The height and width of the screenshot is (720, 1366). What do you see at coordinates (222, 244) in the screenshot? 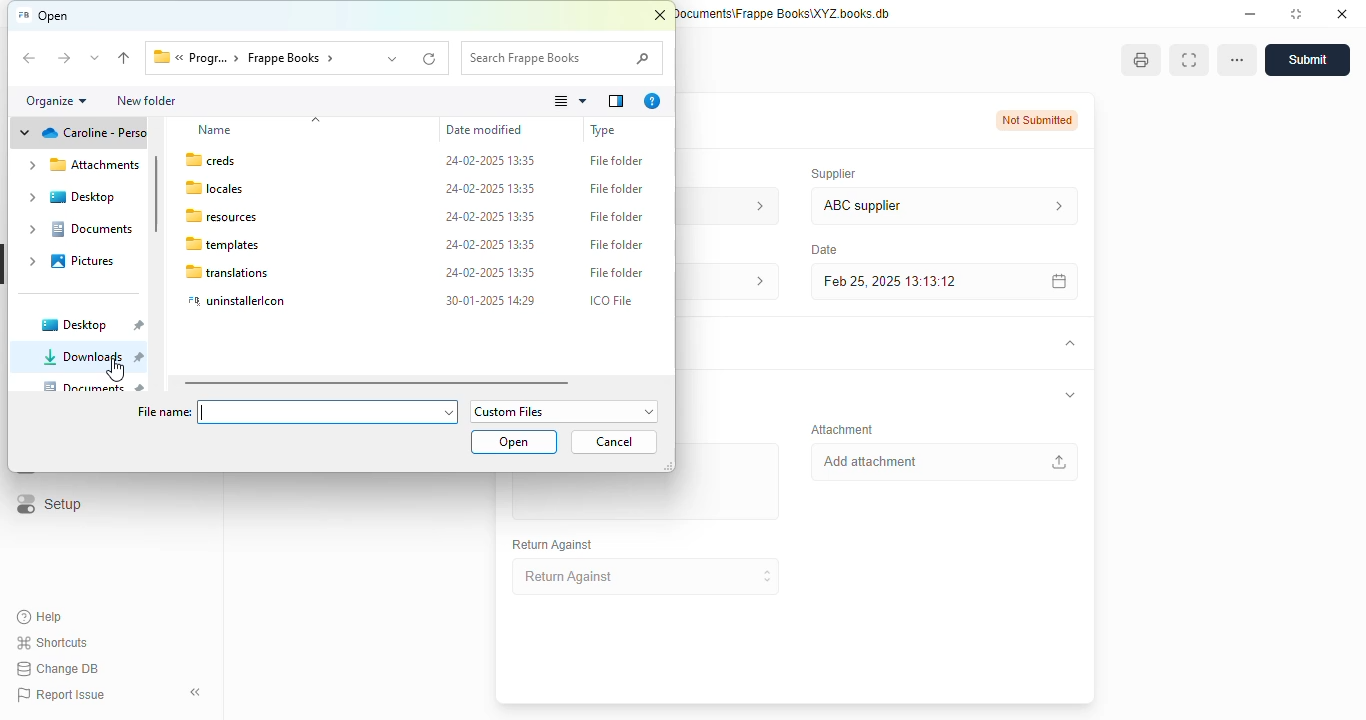
I see `templates` at bounding box center [222, 244].